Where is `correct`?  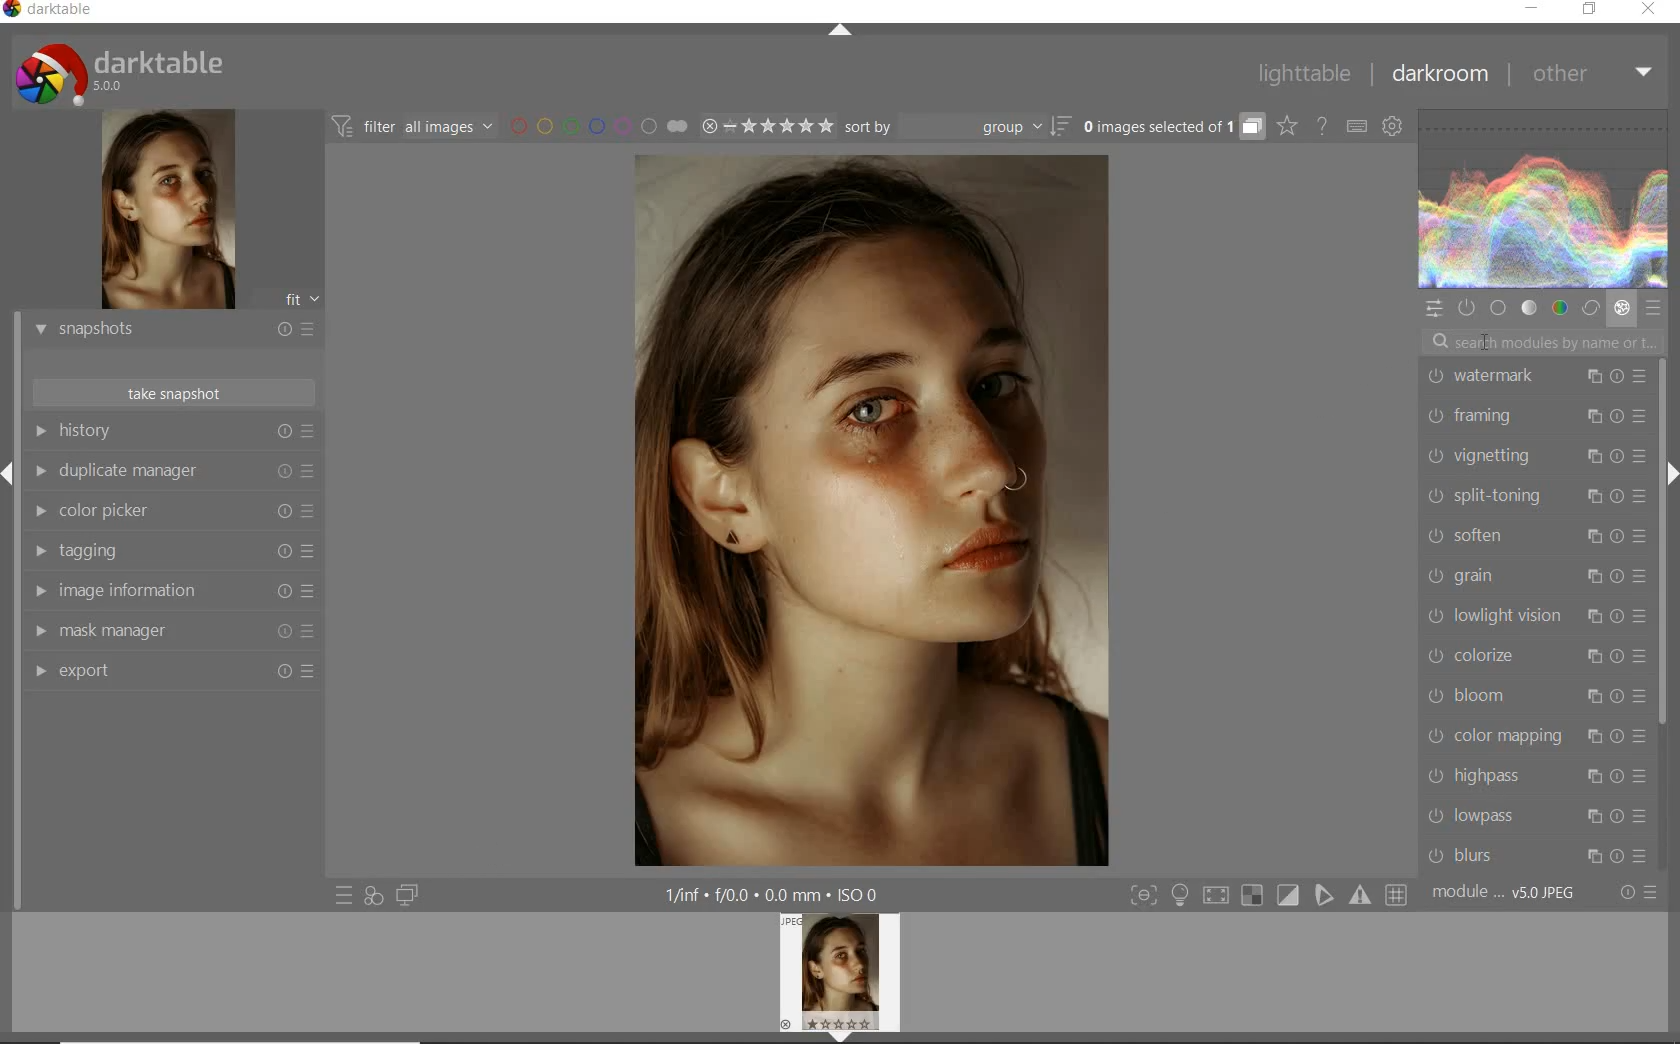 correct is located at coordinates (1590, 310).